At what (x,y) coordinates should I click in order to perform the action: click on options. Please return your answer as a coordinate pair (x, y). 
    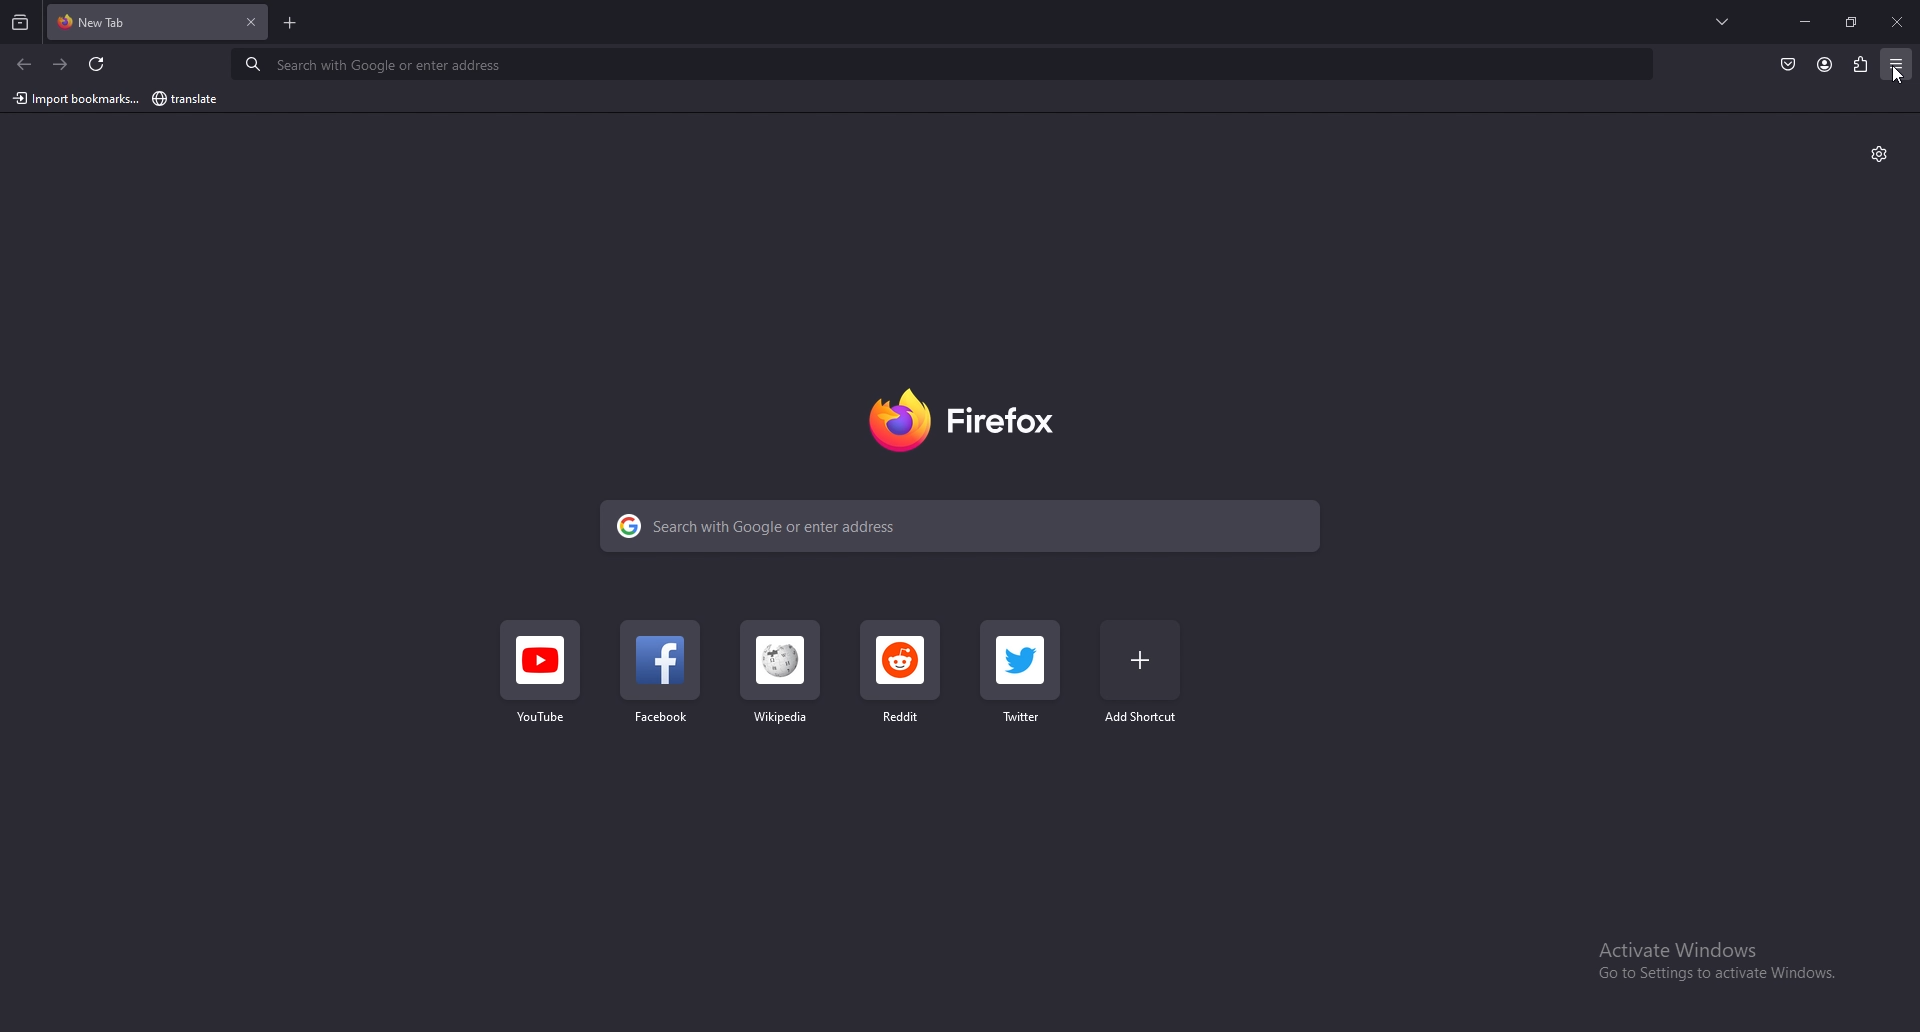
    Looking at the image, I should click on (1901, 65).